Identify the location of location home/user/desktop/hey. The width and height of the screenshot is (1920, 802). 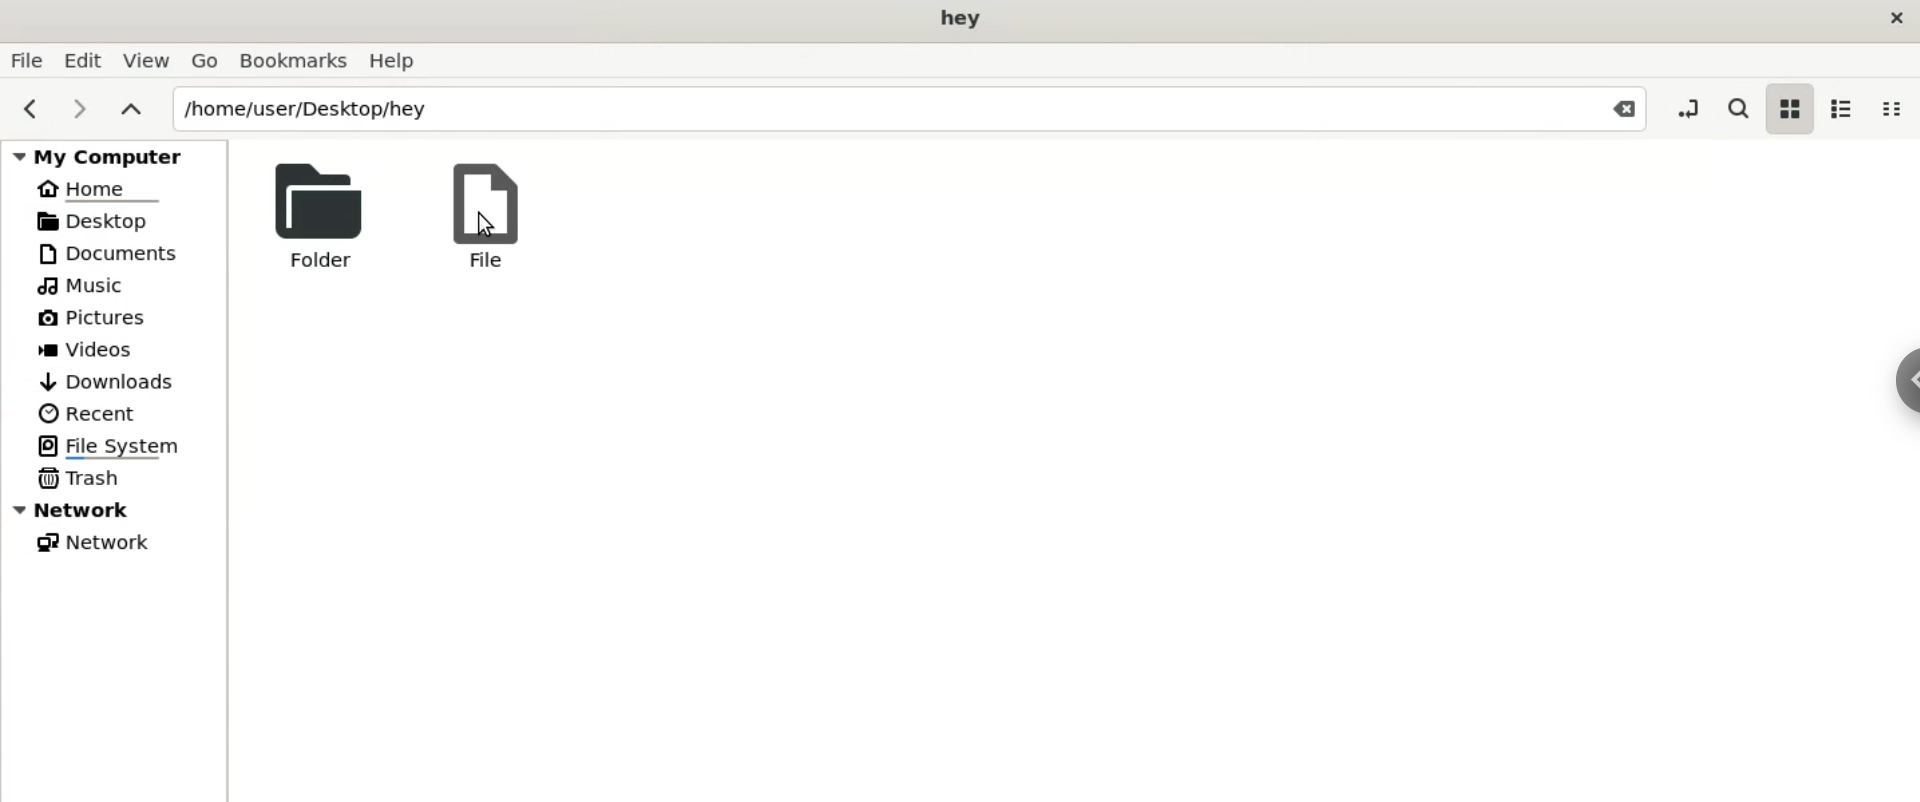
(908, 109).